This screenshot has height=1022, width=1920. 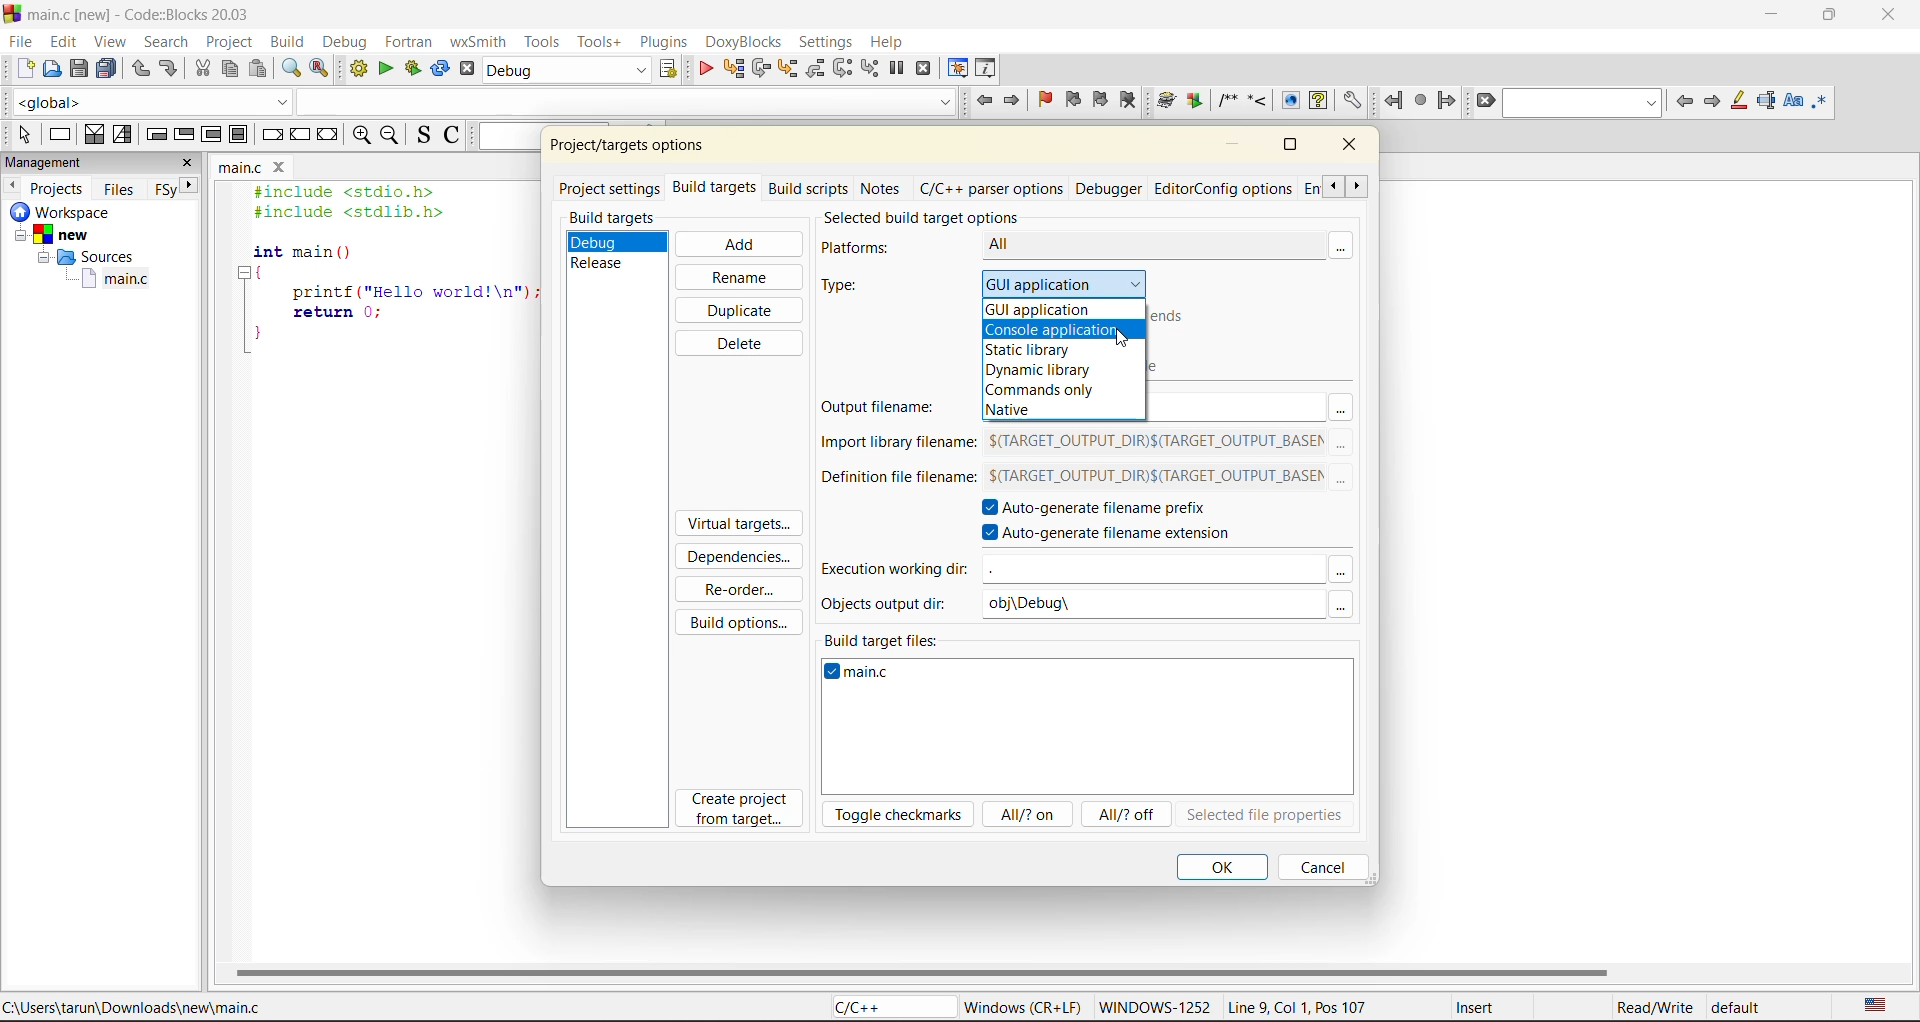 What do you see at coordinates (108, 42) in the screenshot?
I see `view` at bounding box center [108, 42].